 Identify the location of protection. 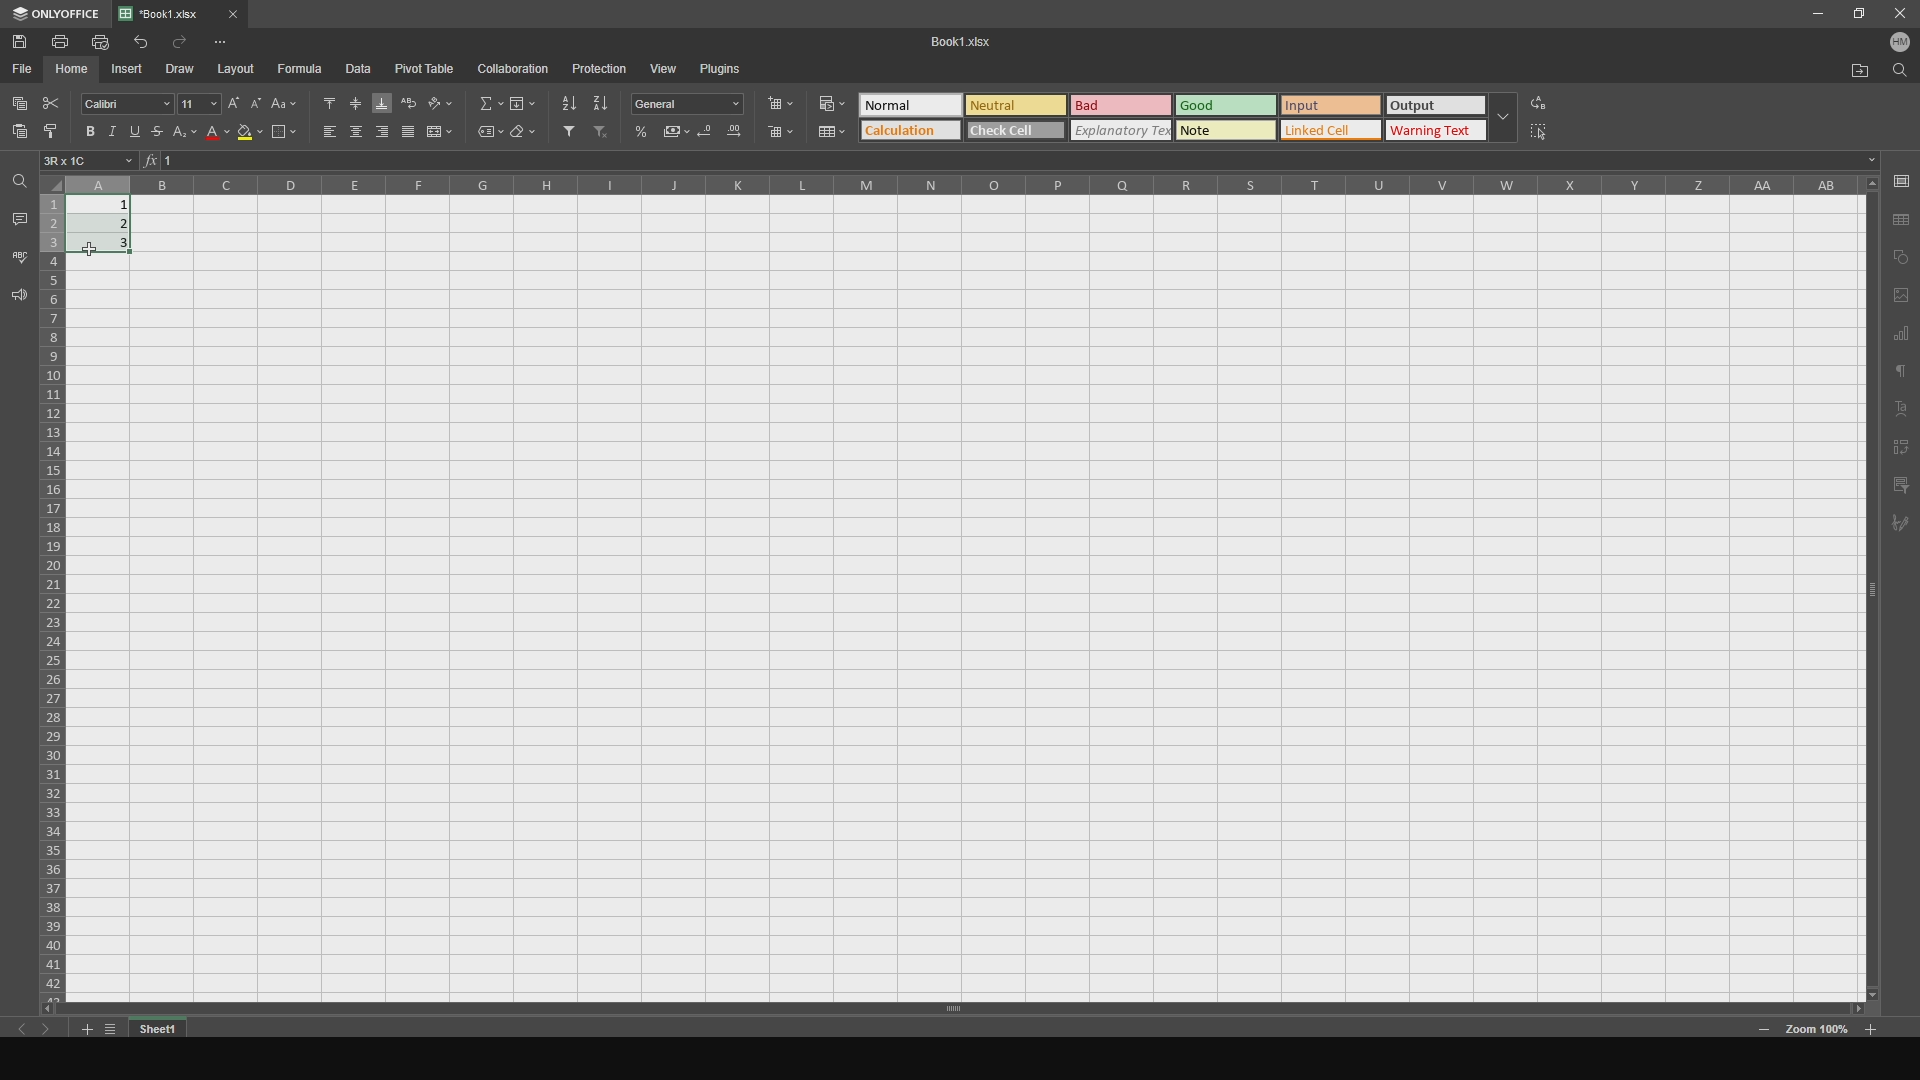
(598, 68).